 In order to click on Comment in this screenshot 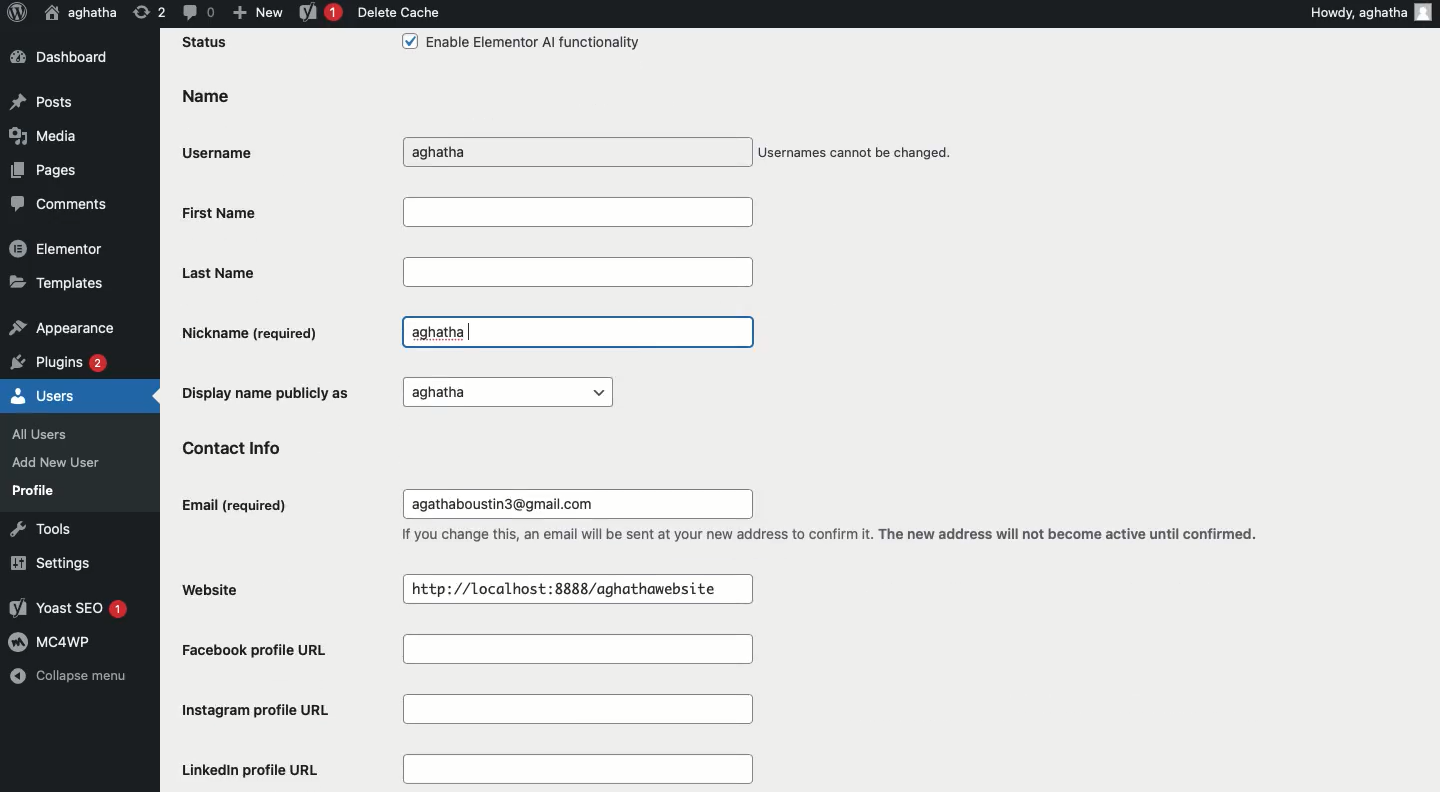, I will do `click(197, 11)`.